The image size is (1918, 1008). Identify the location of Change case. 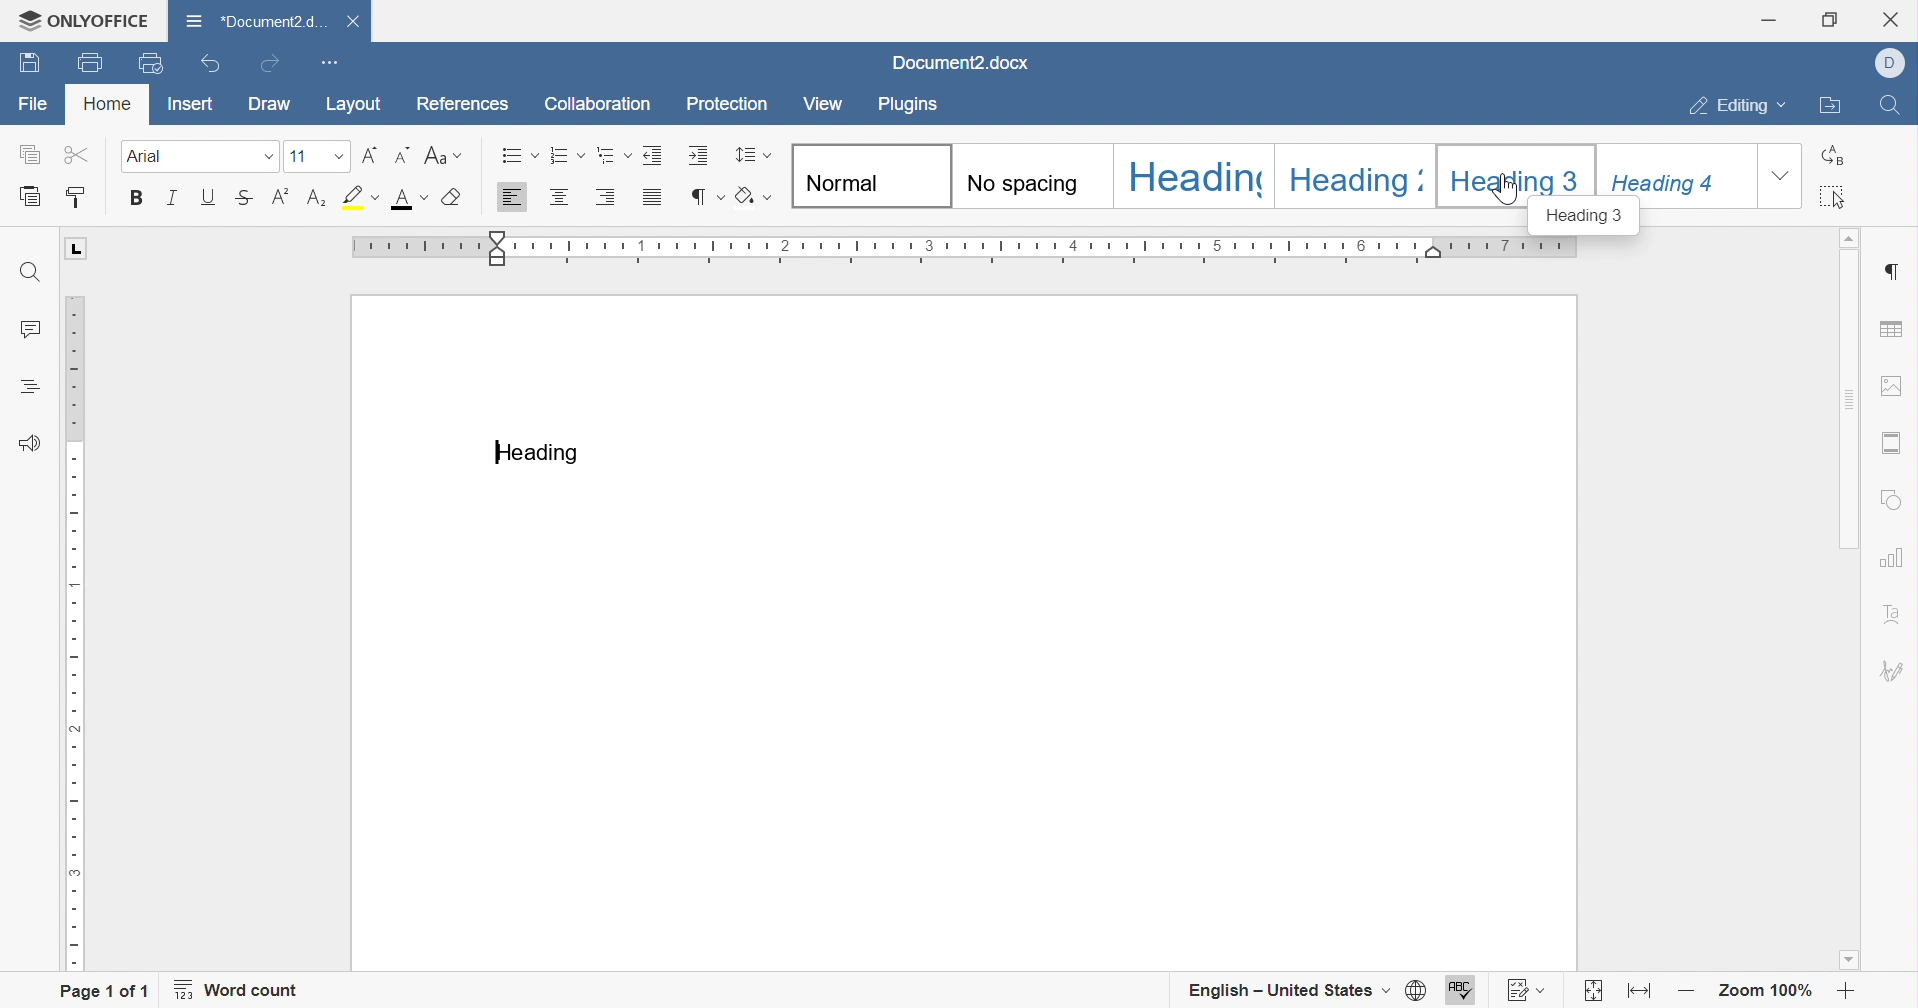
(438, 157).